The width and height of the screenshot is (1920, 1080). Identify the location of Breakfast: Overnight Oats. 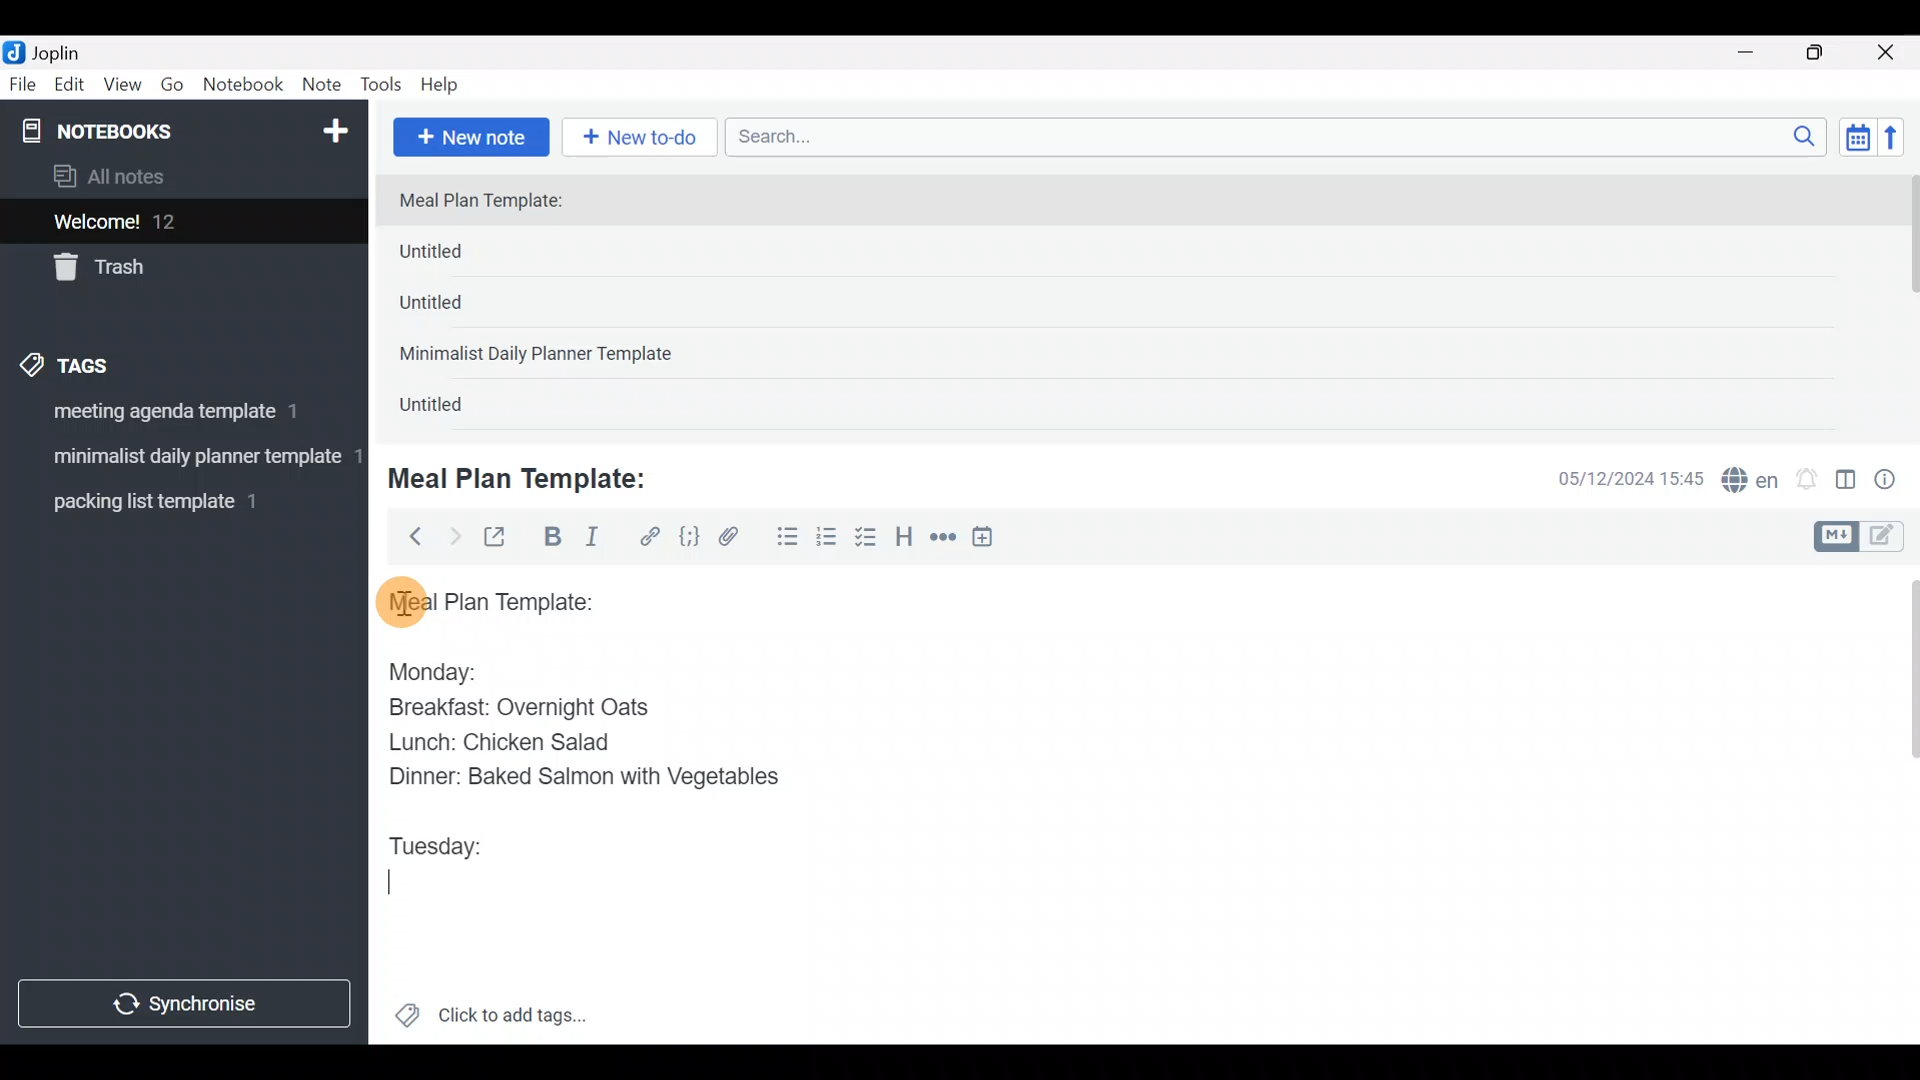
(515, 710).